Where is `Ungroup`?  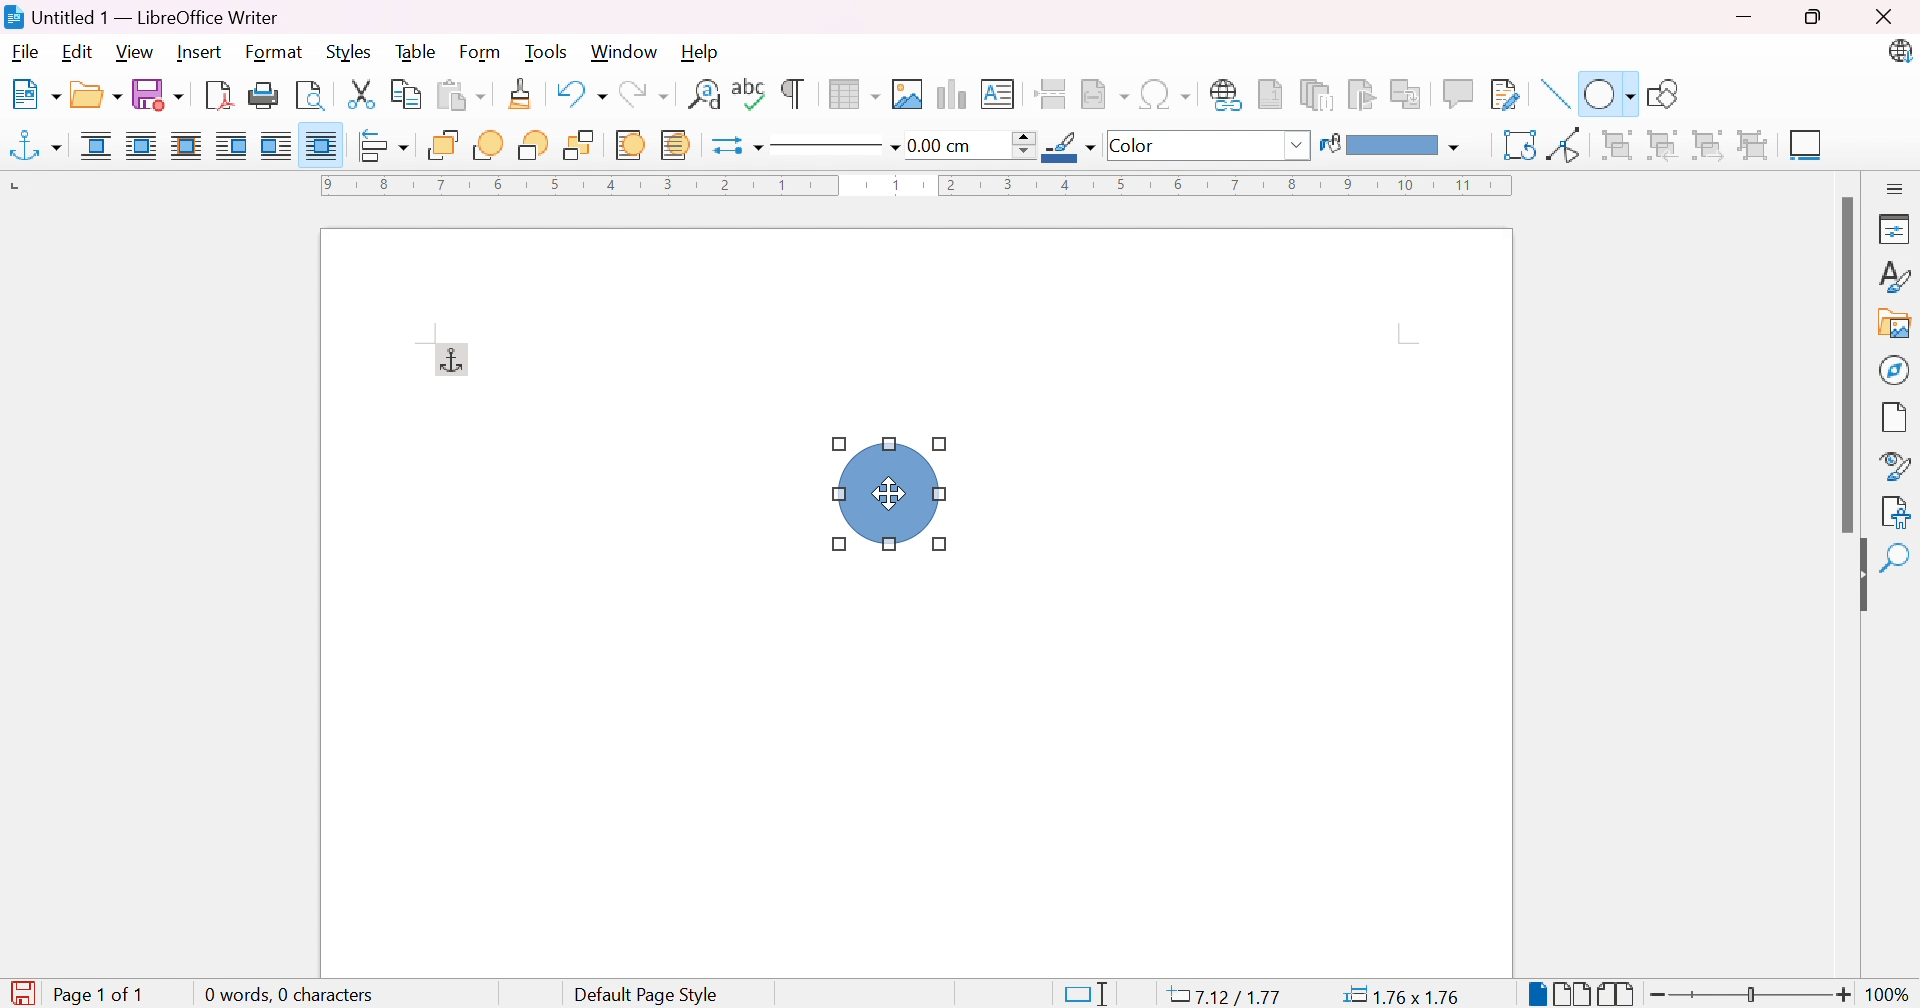
Ungroup is located at coordinates (1755, 146).